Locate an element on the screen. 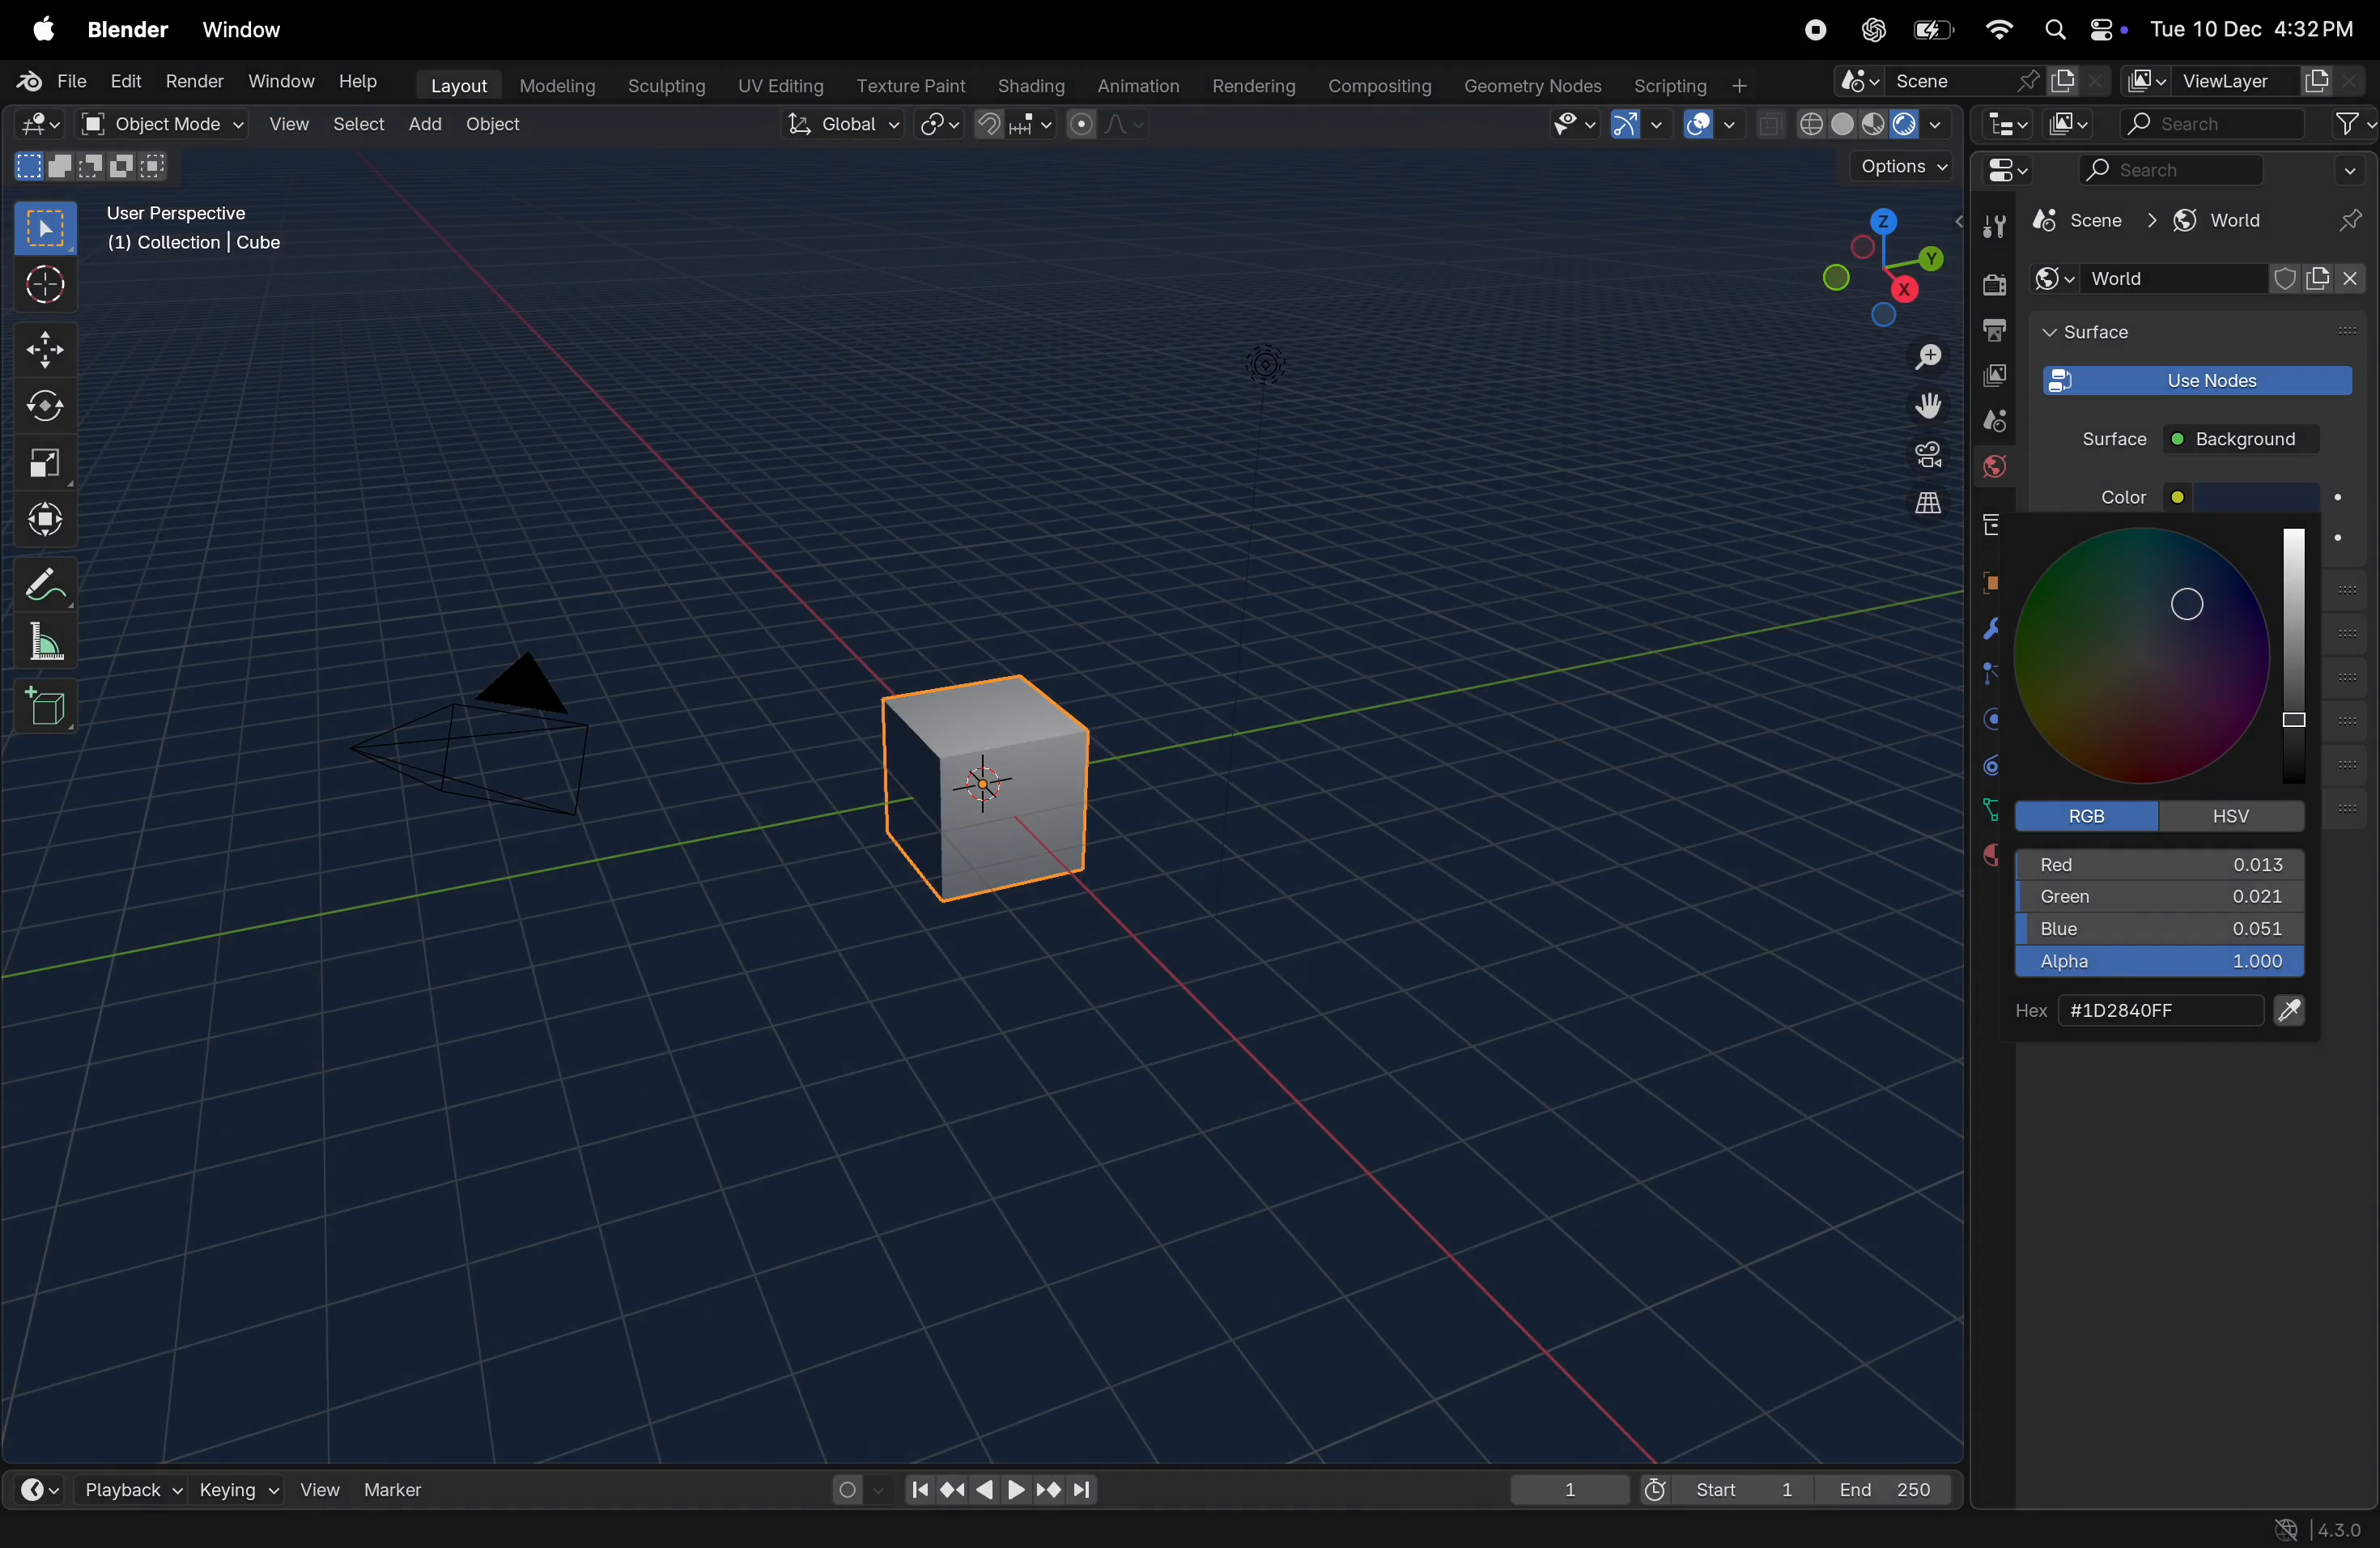 This screenshot has width=2380, height=1548. ® Background is located at coordinates (2251, 439).